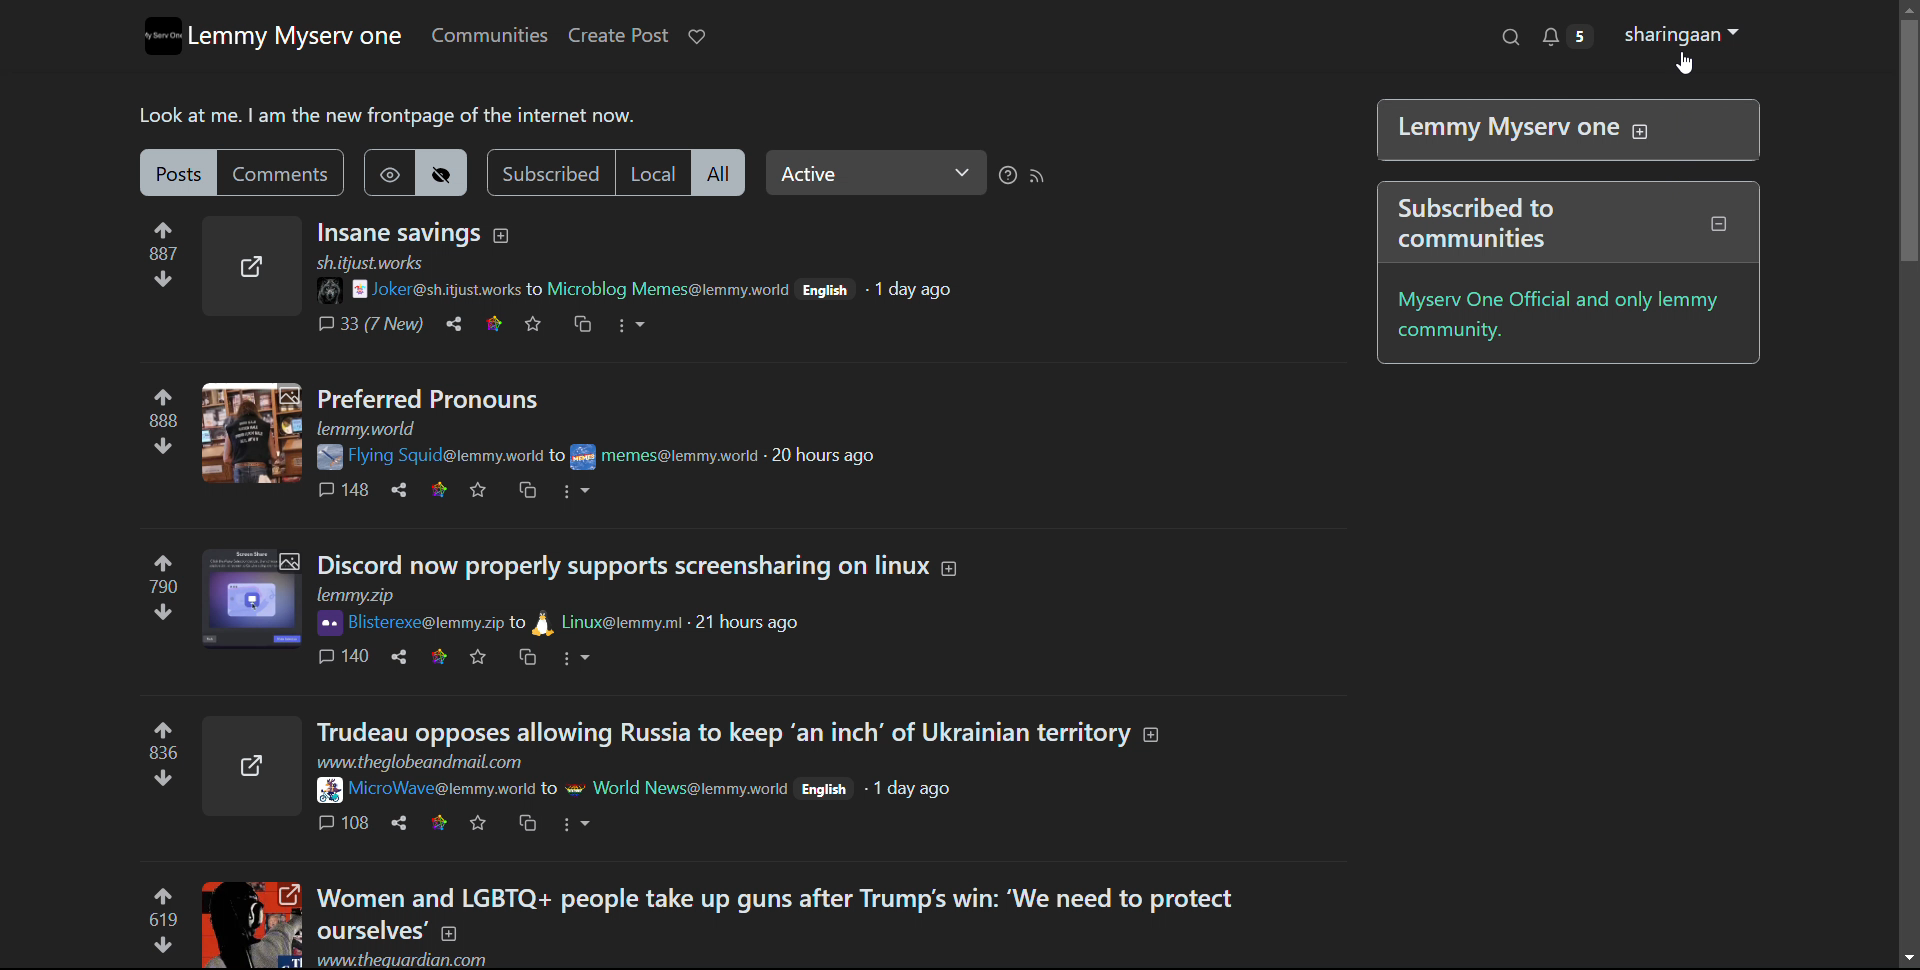 This screenshot has width=1920, height=970. I want to click on comments 108, so click(343, 824).